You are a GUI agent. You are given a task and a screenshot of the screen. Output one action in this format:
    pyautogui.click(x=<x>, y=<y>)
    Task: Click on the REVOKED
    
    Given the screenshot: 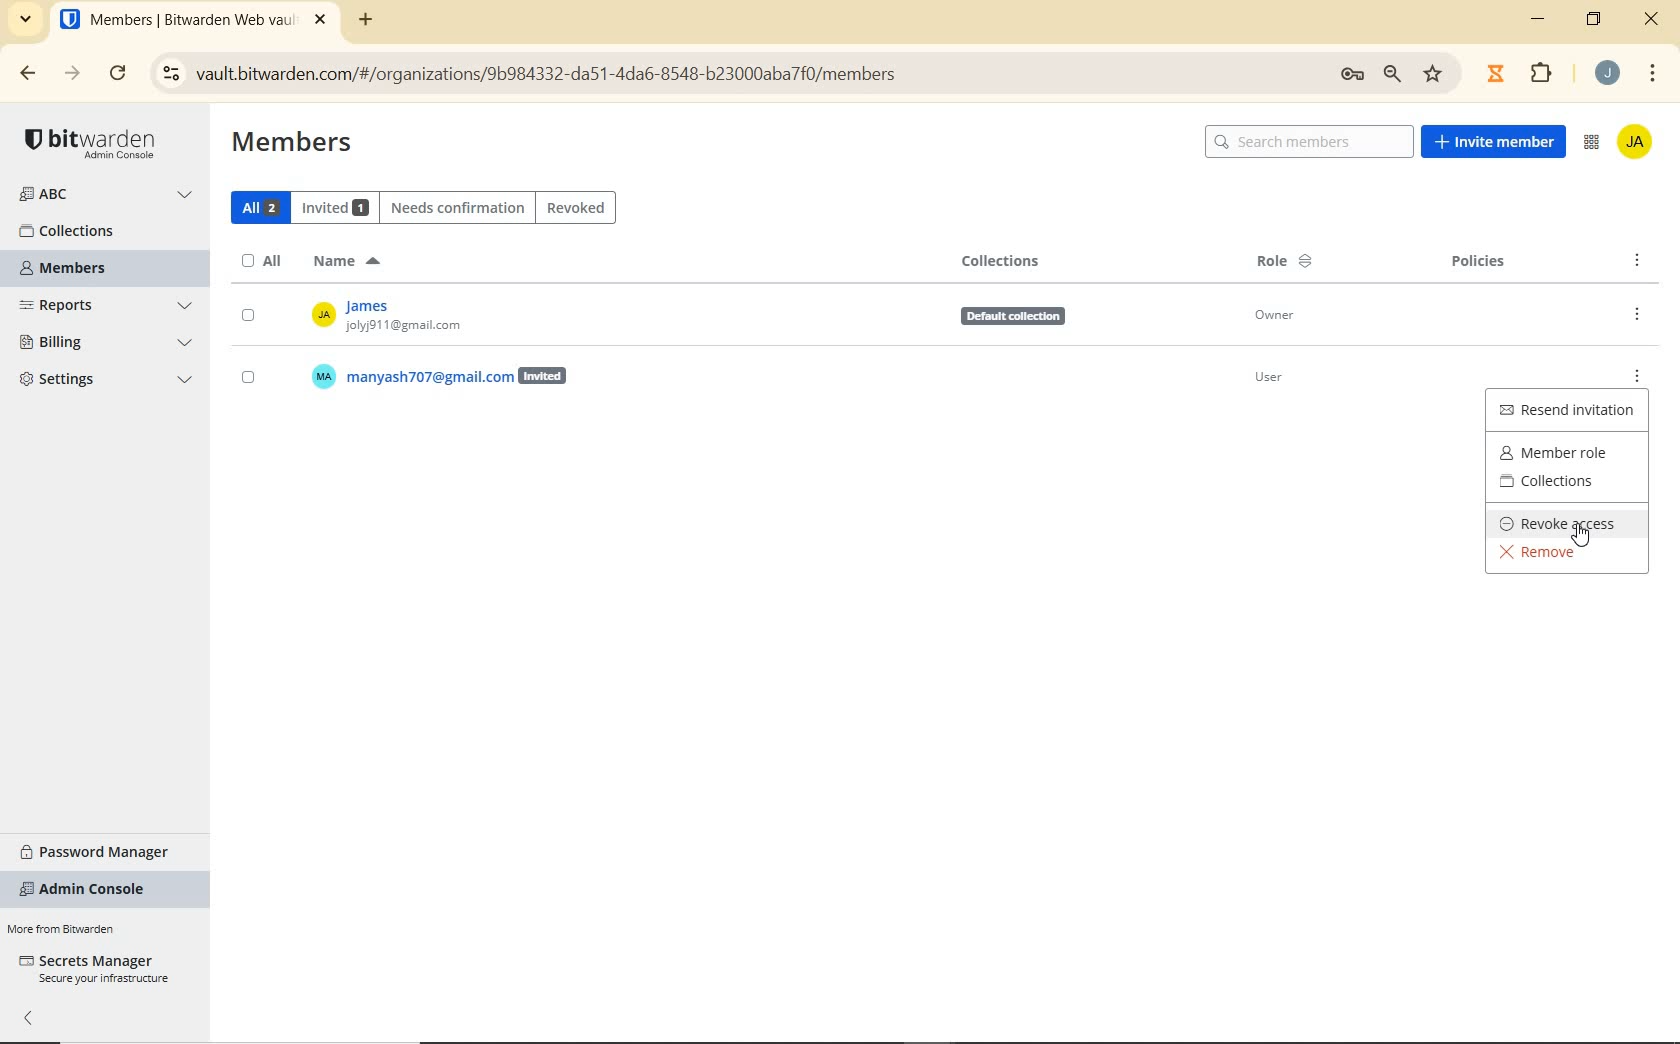 What is the action you would take?
    pyautogui.click(x=576, y=207)
    